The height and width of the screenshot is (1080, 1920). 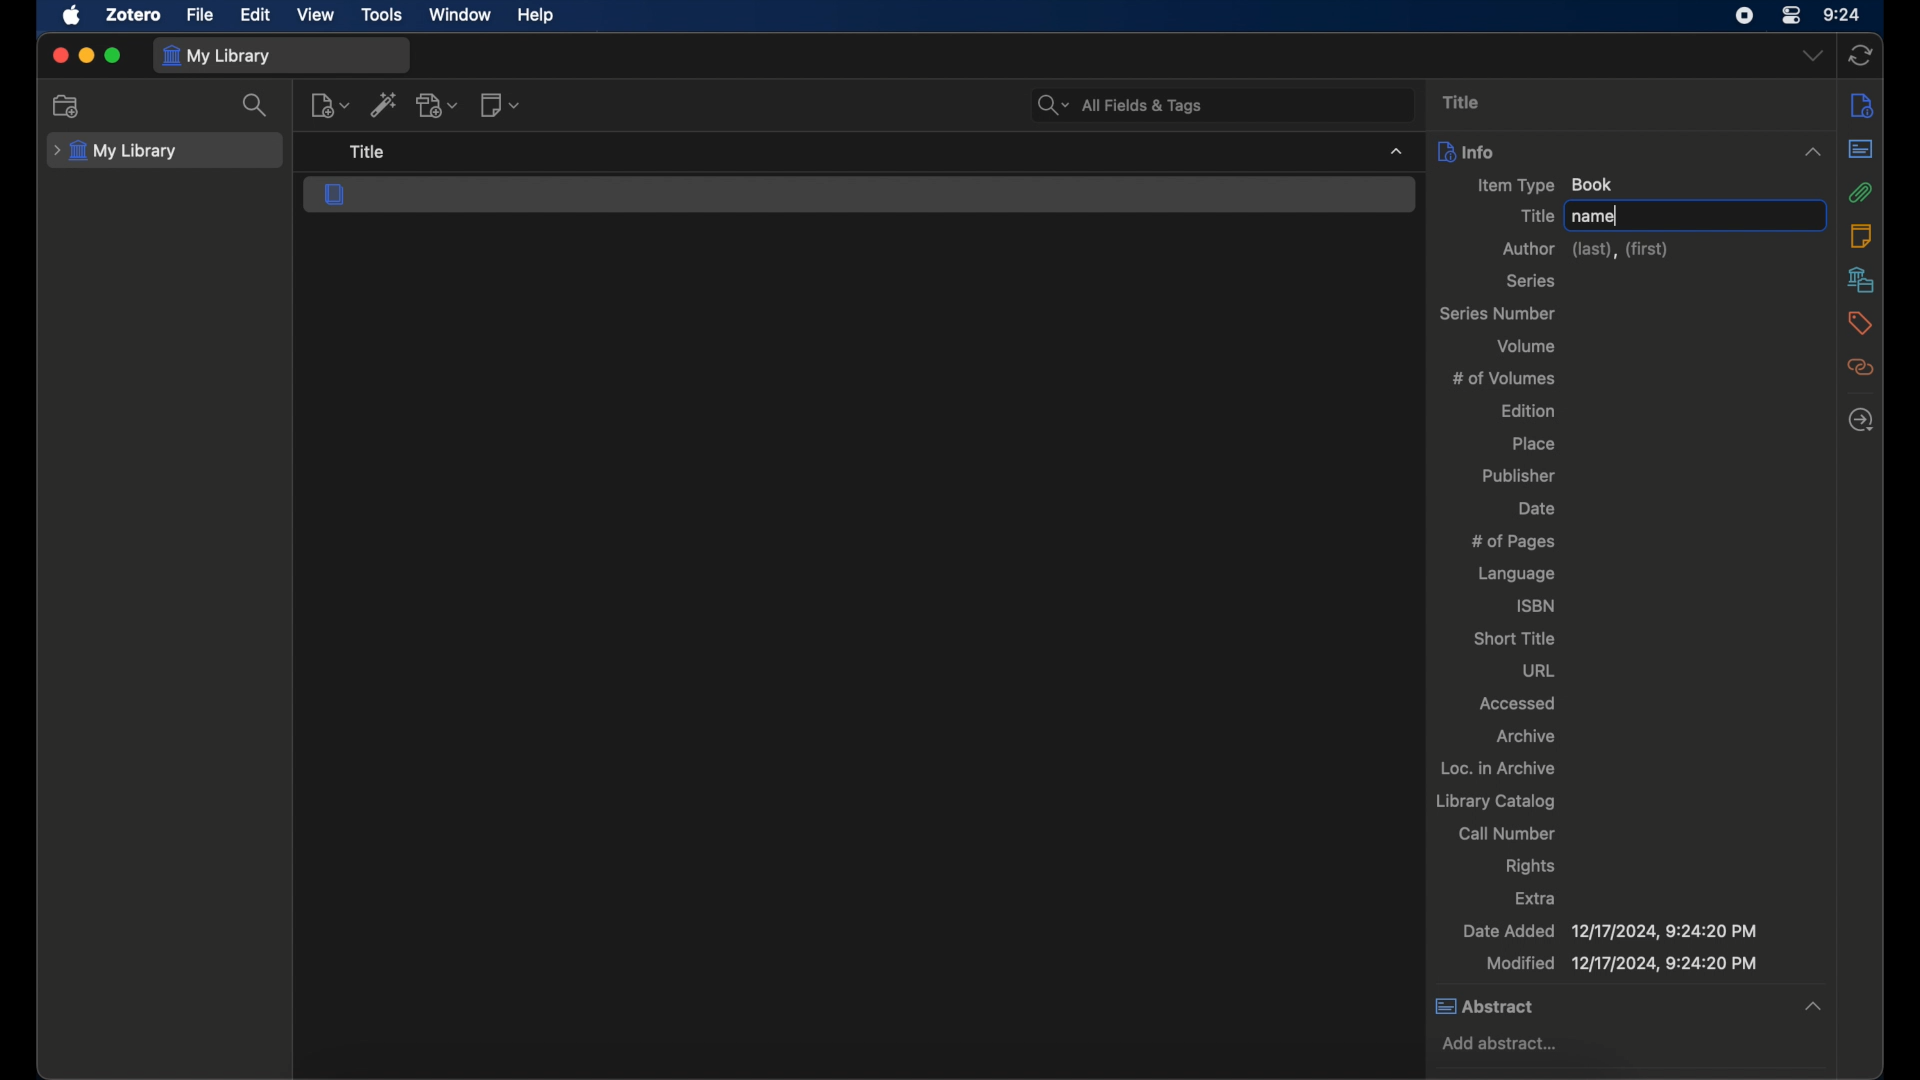 I want to click on modified, so click(x=1622, y=965).